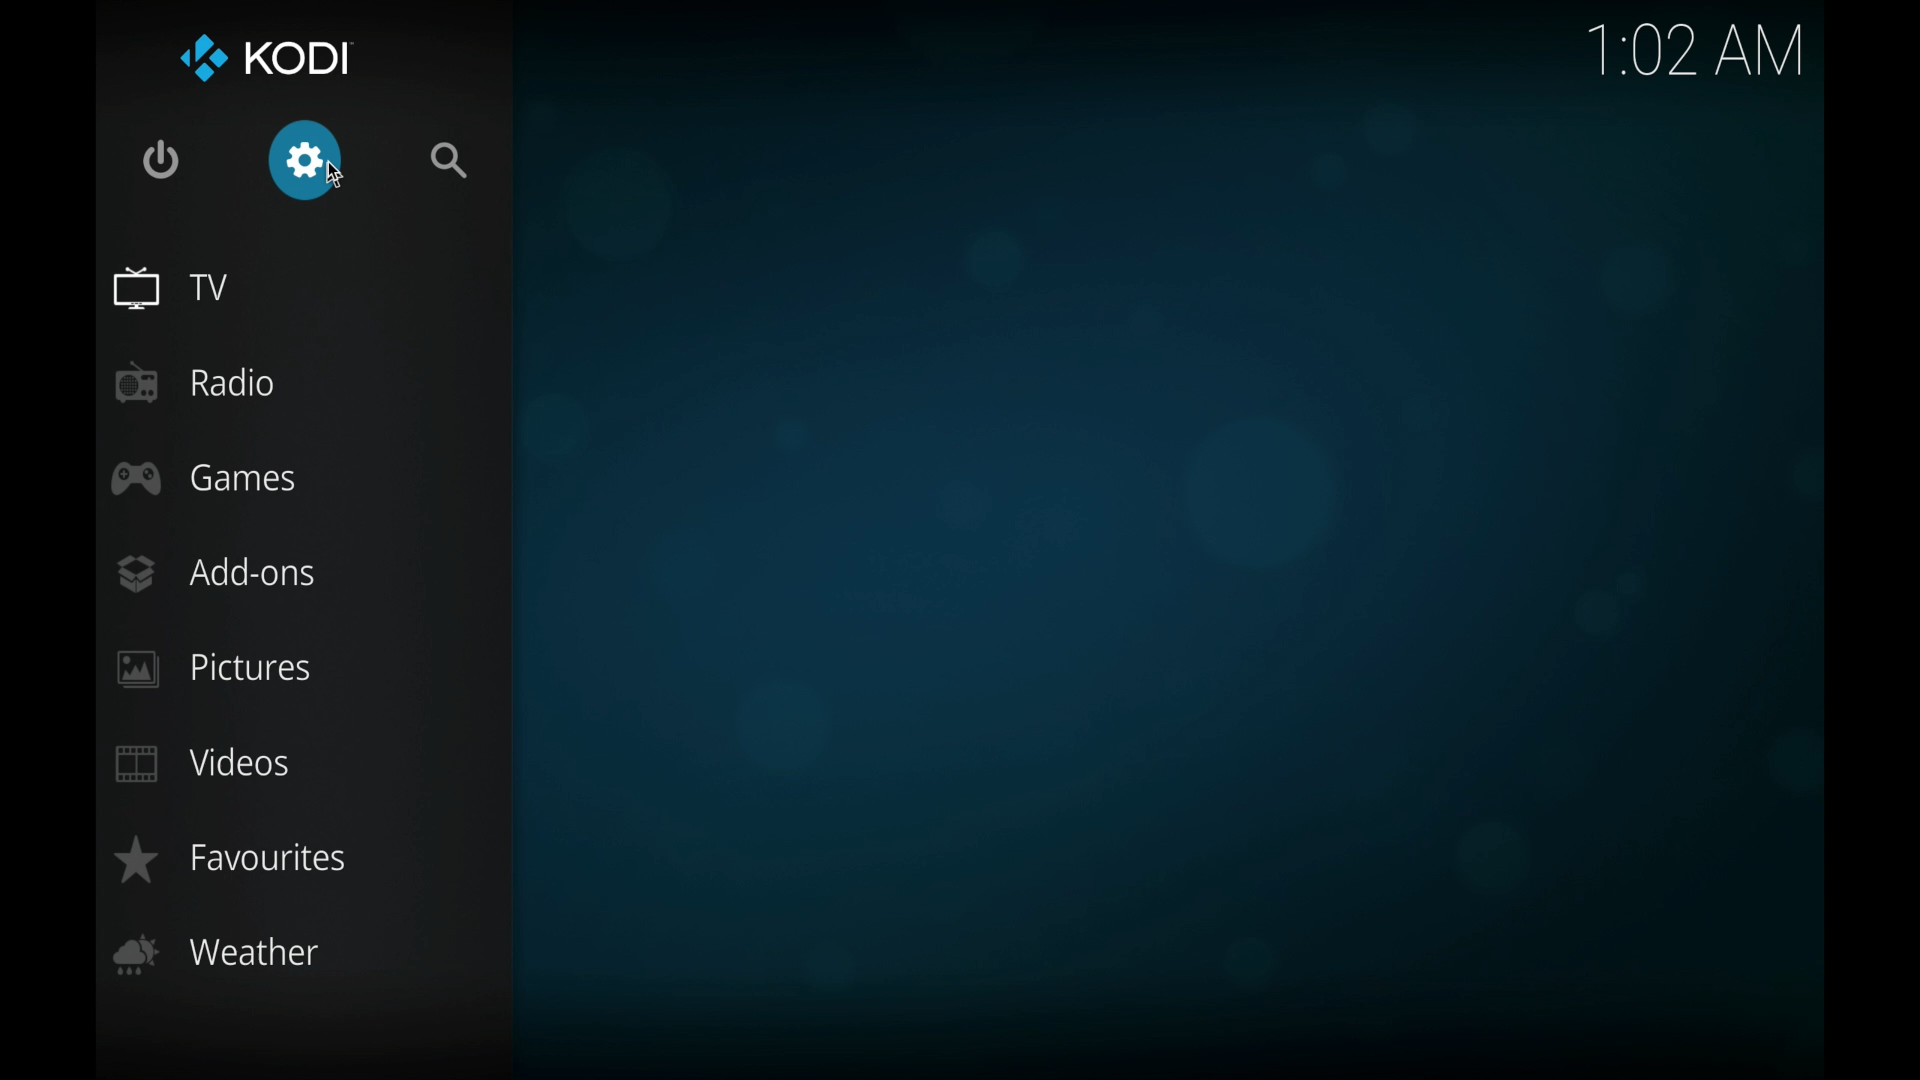  Describe the element at coordinates (203, 477) in the screenshot. I see `games` at that location.